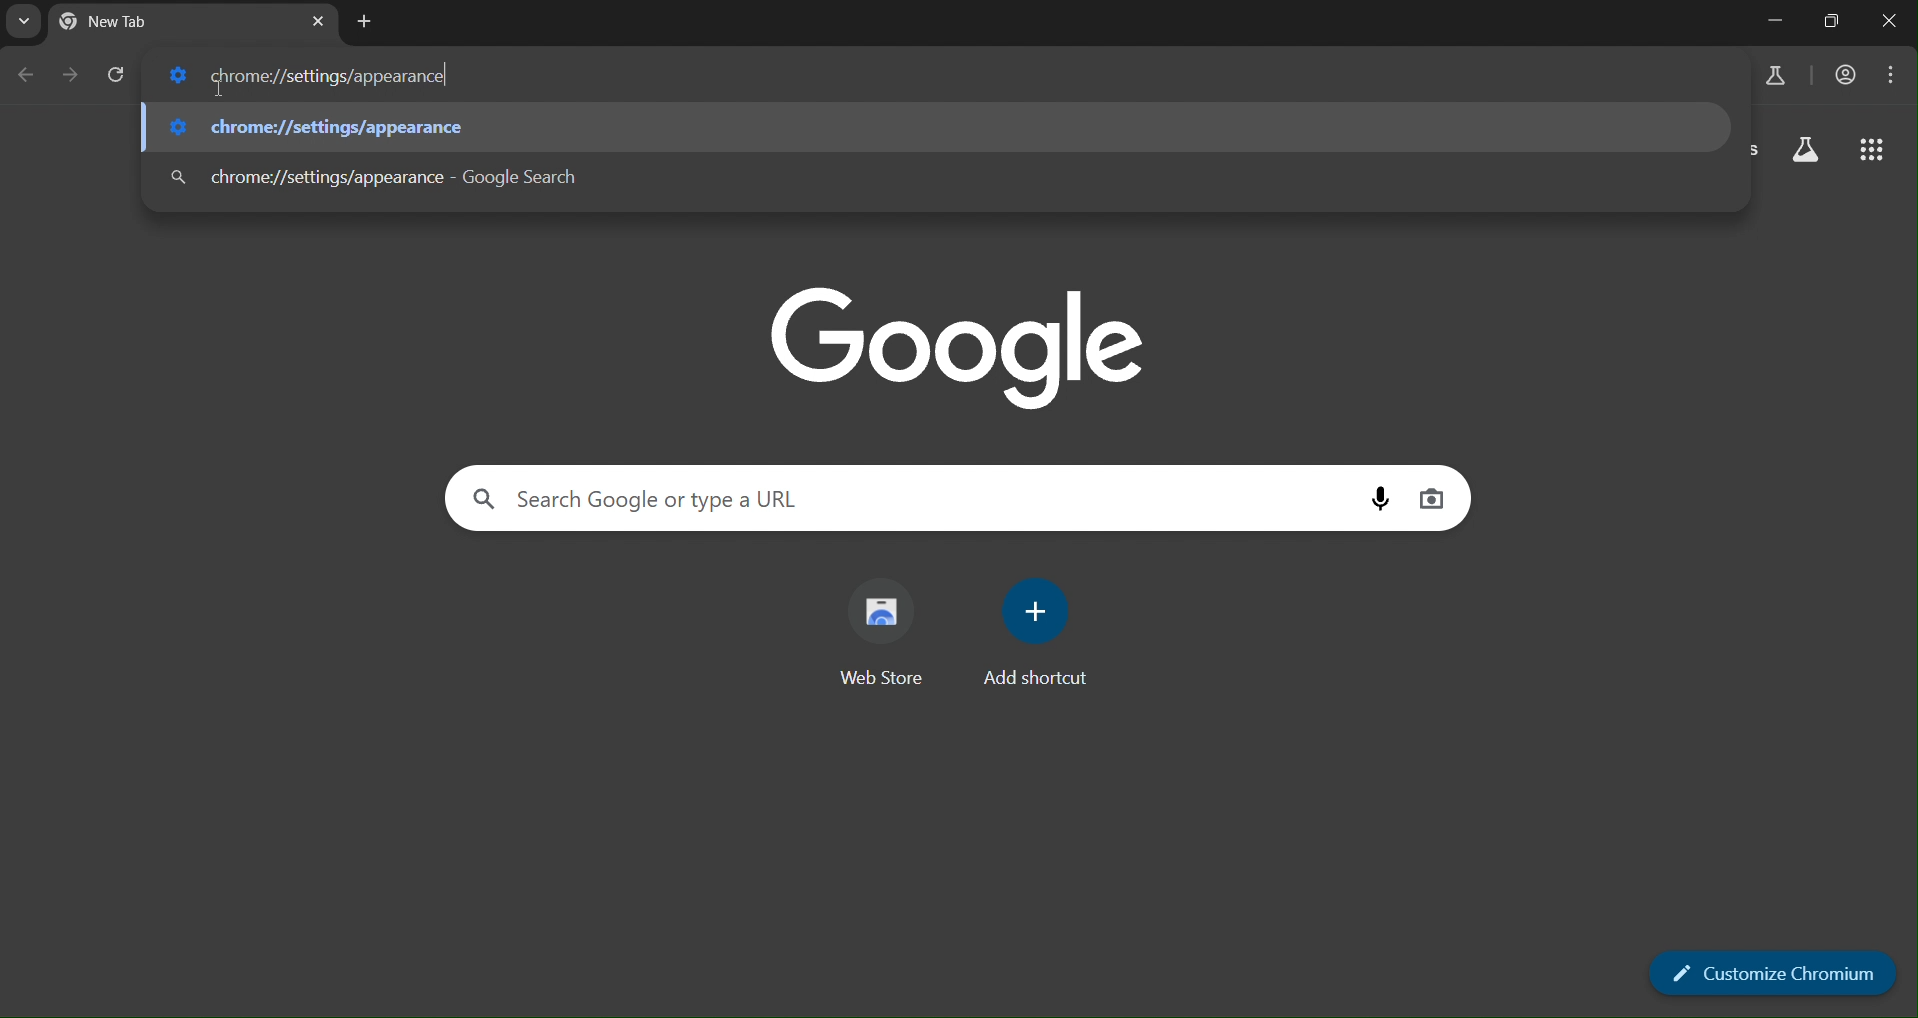  Describe the element at coordinates (1771, 971) in the screenshot. I see `customize chromium` at that location.